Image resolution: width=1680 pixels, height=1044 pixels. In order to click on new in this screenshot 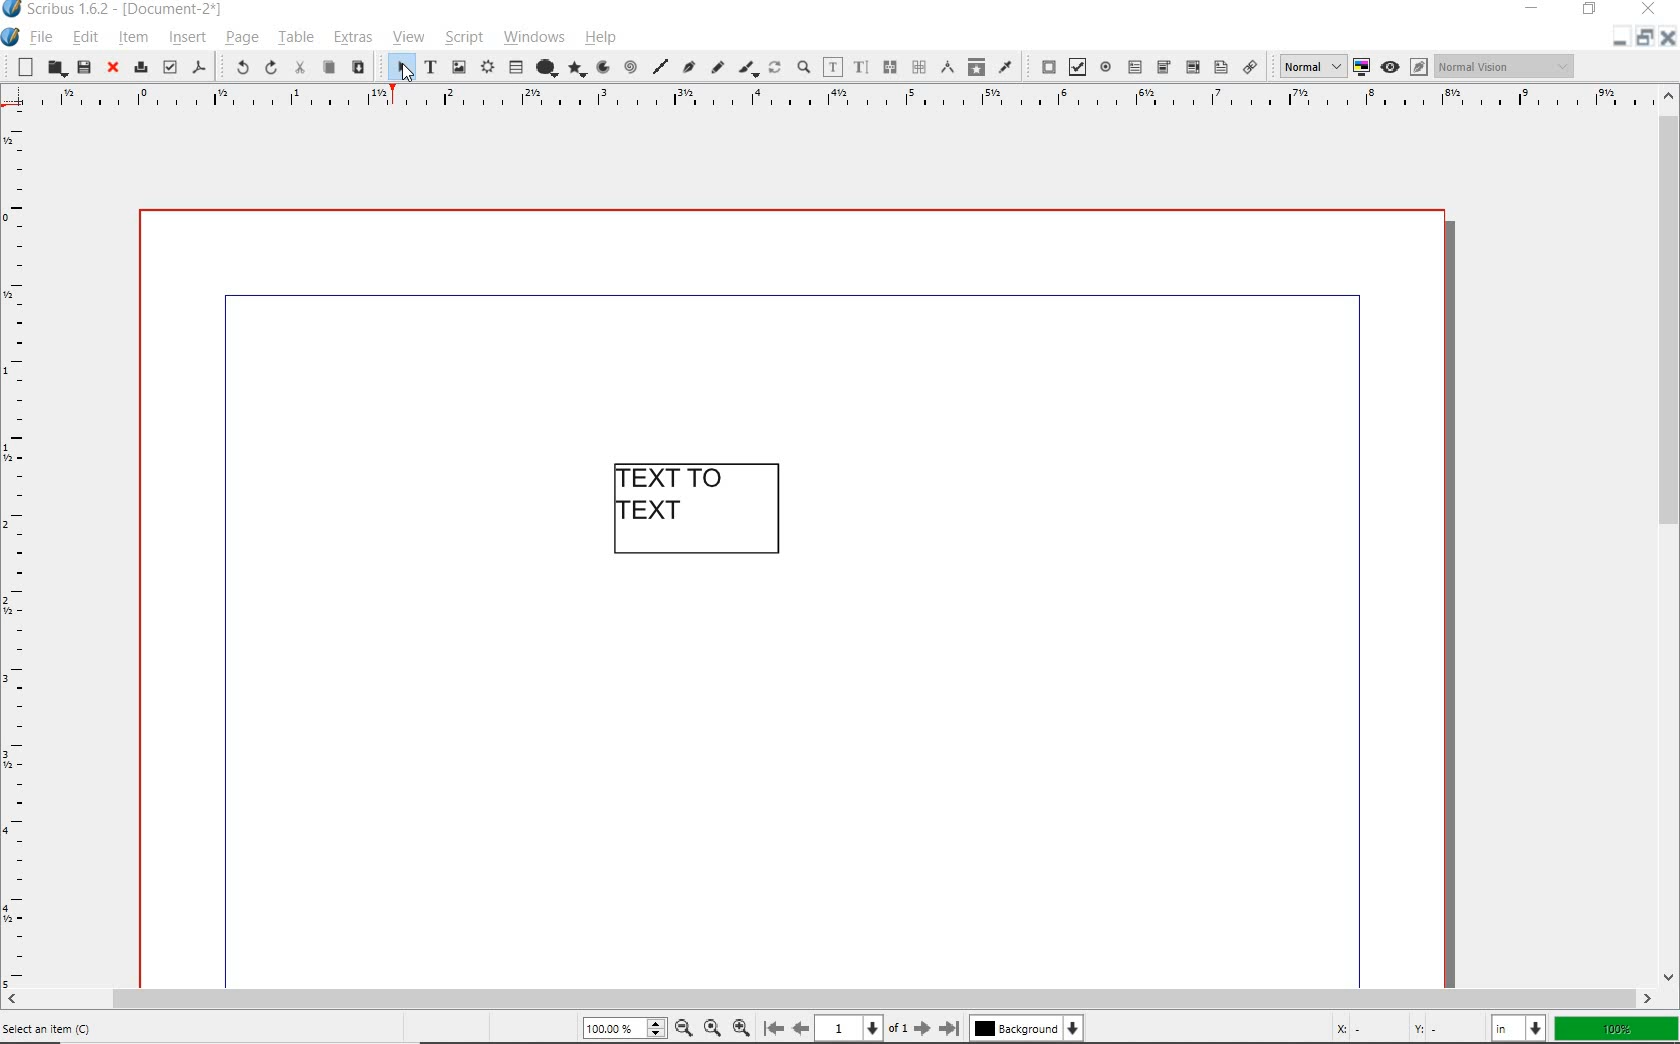, I will do `click(21, 67)`.